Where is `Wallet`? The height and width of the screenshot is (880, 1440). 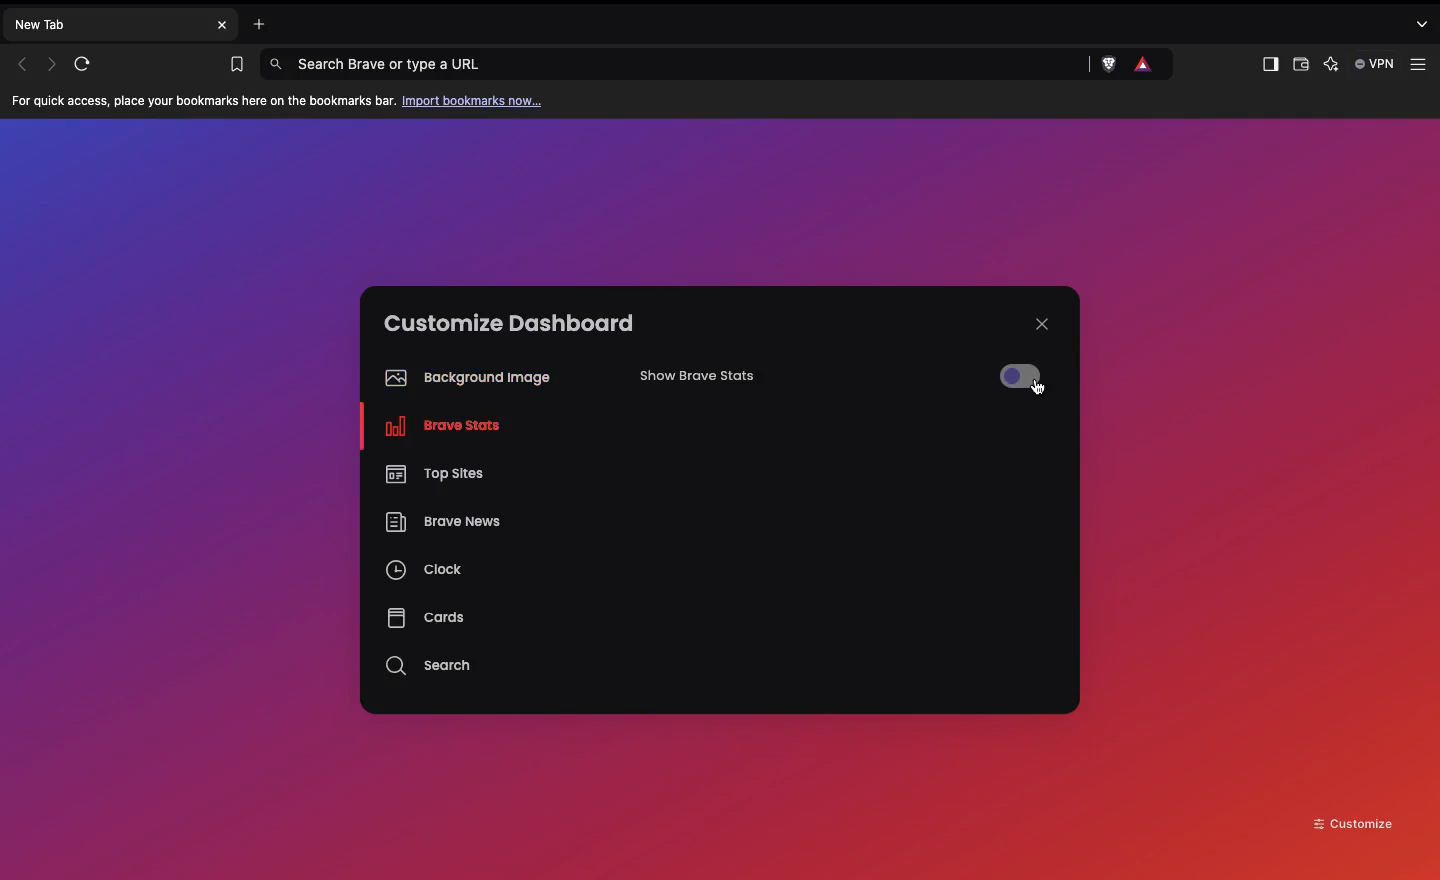
Wallet is located at coordinates (1299, 67).